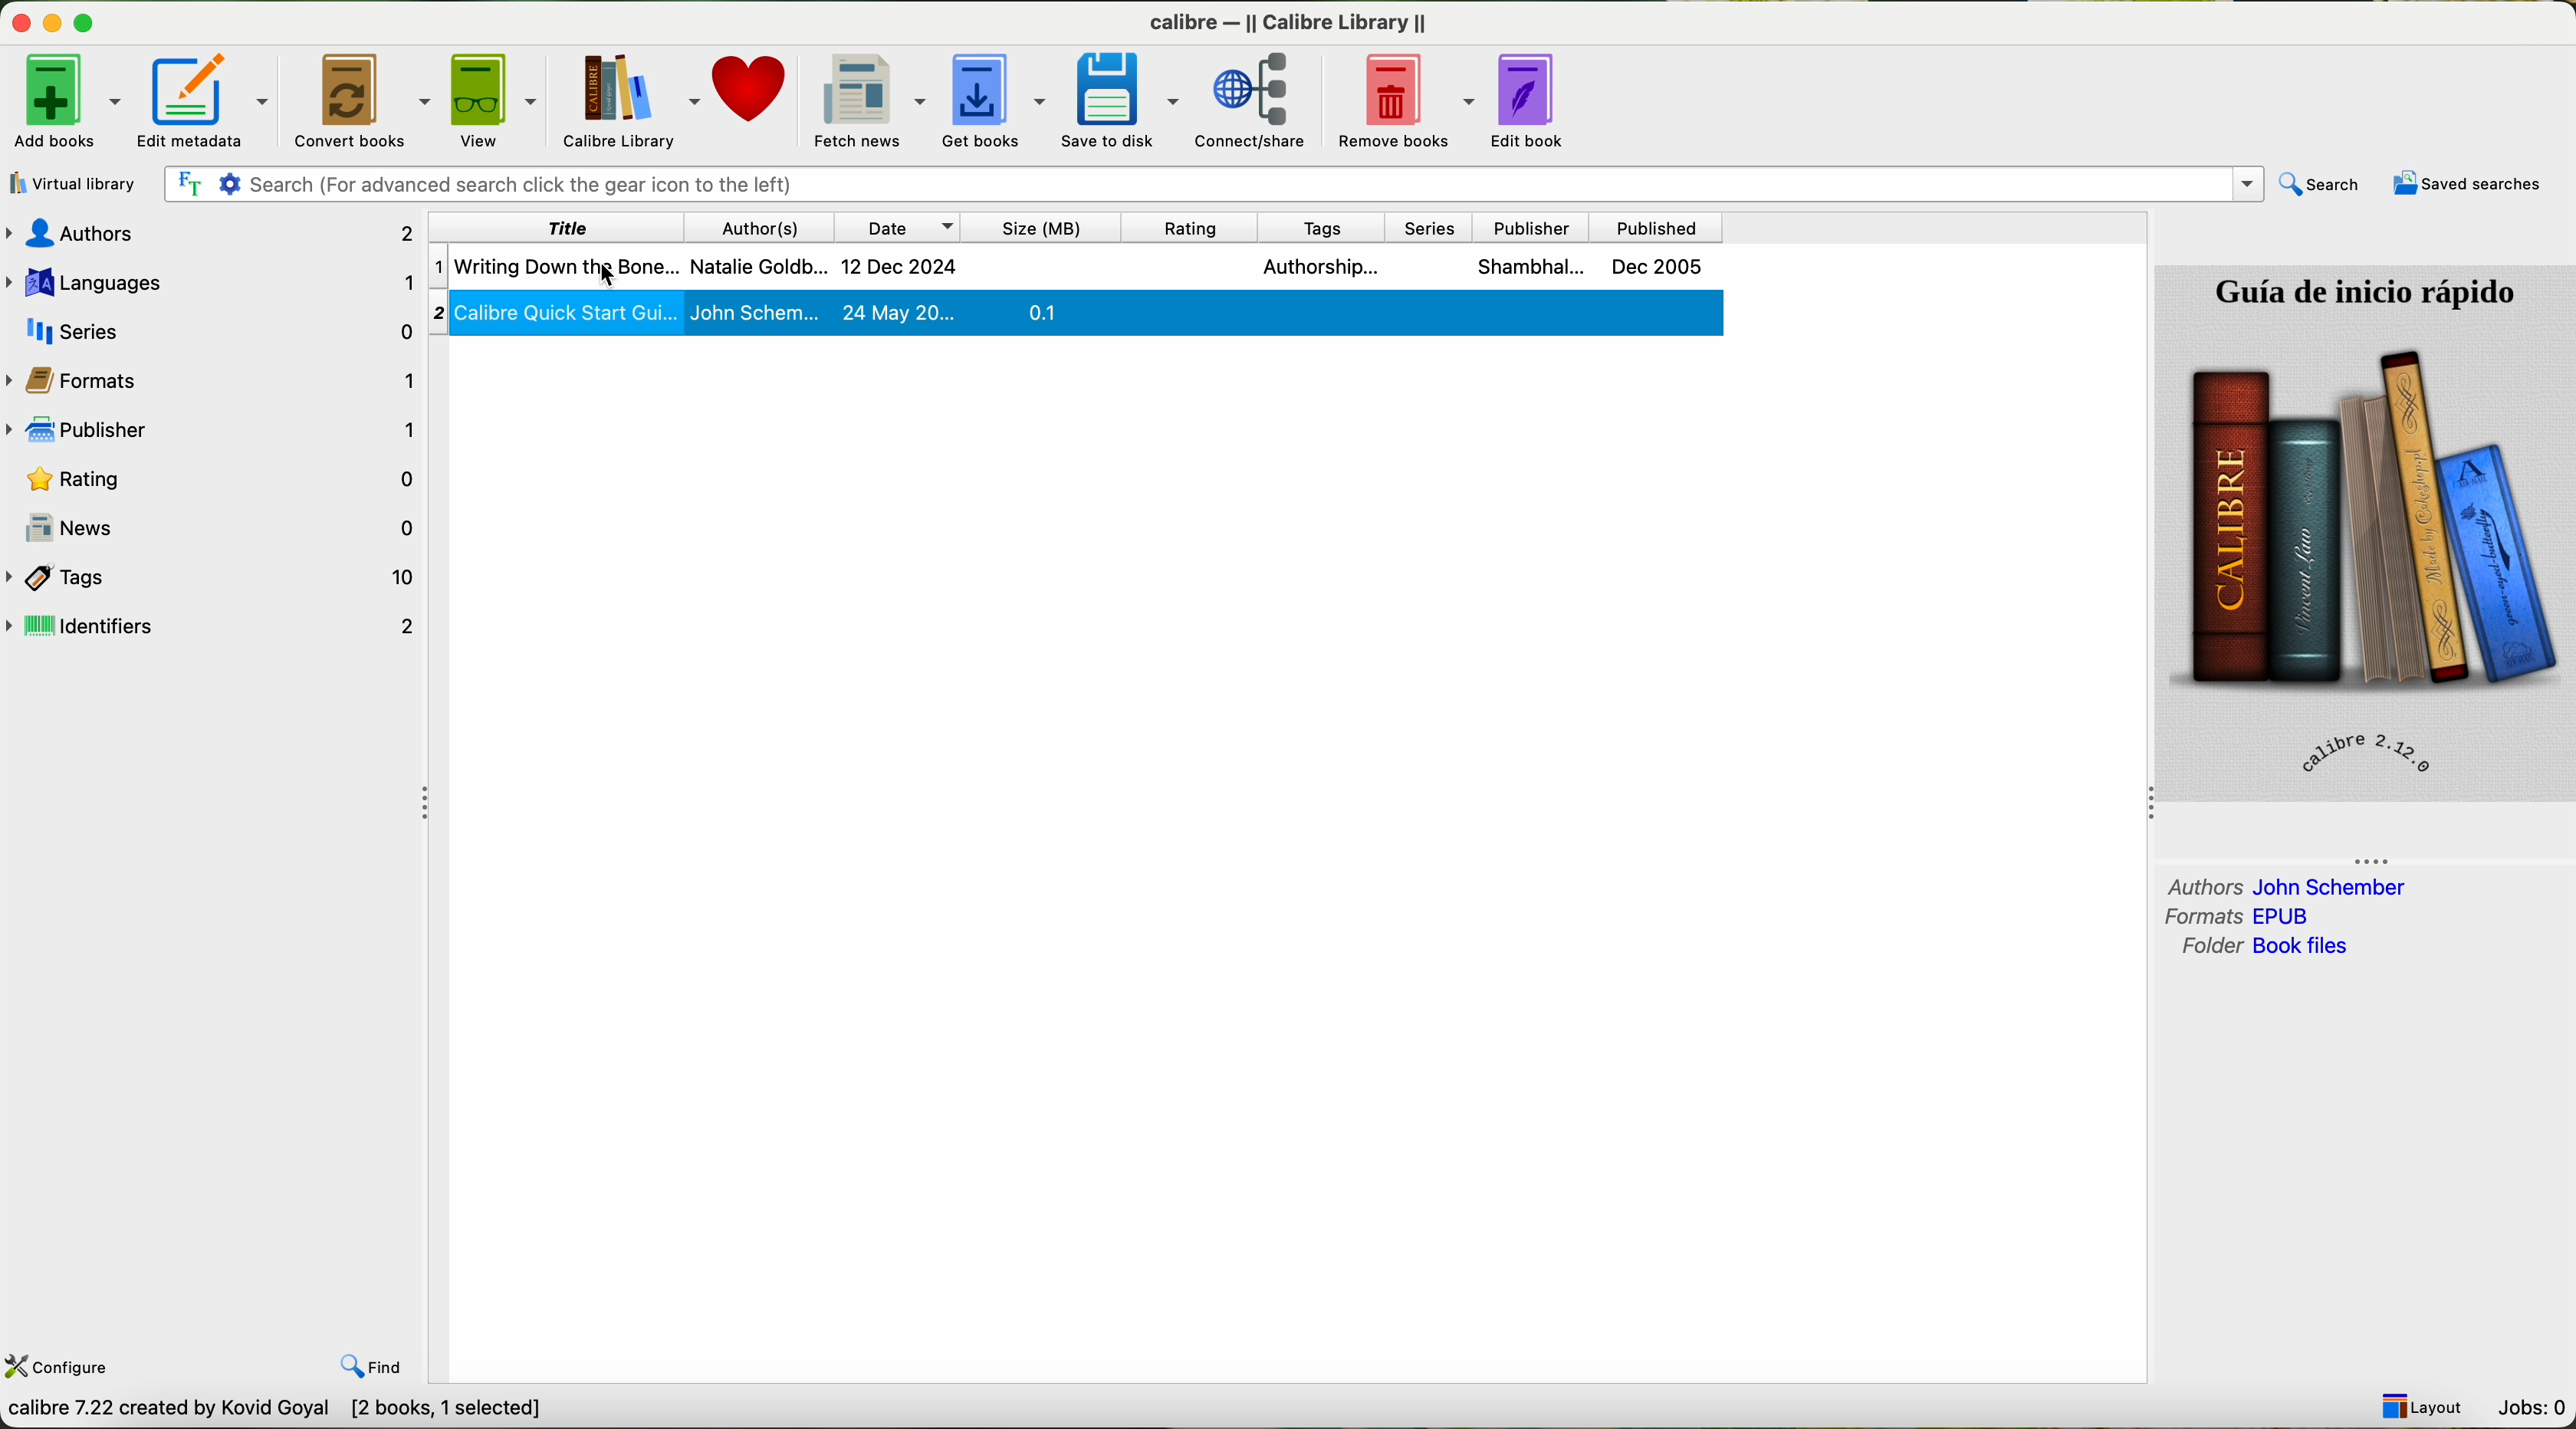 Image resolution: width=2576 pixels, height=1429 pixels. I want to click on date, so click(898, 227).